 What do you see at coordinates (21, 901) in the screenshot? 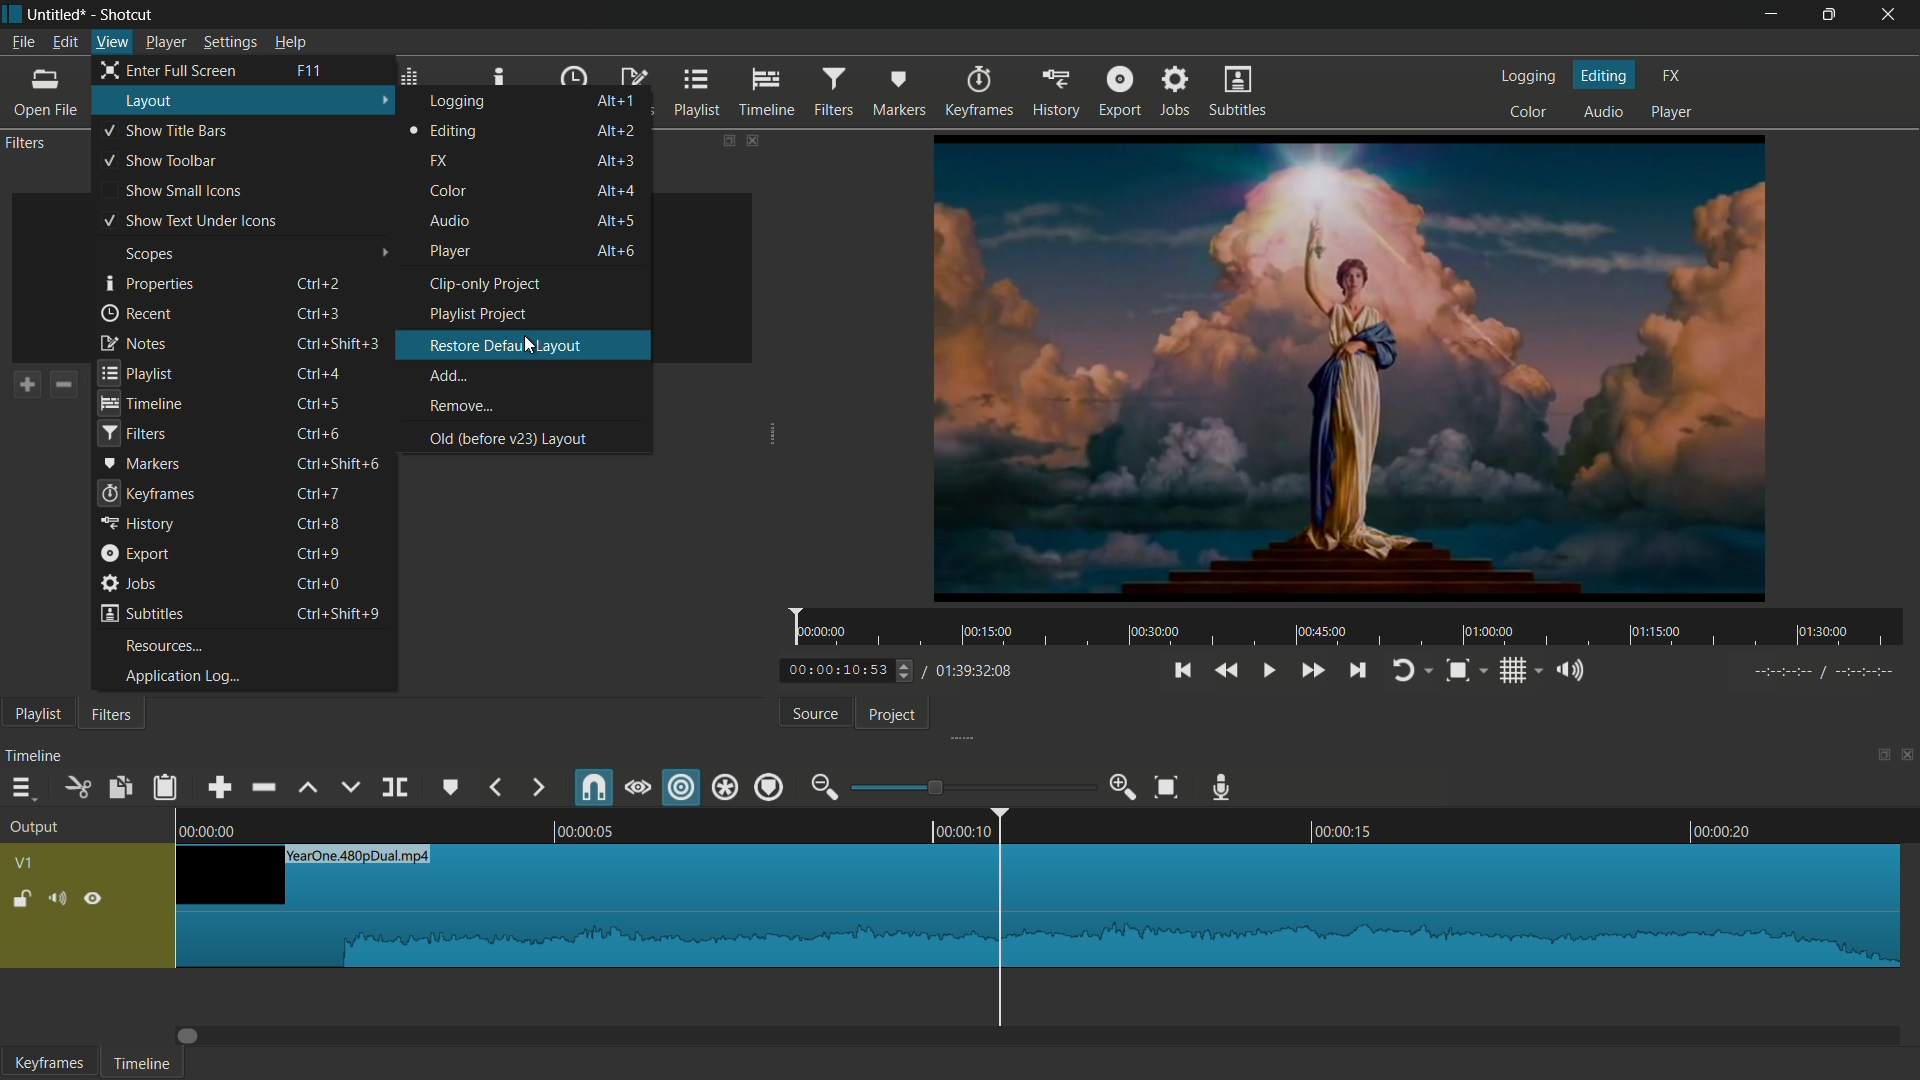
I see `lock` at bounding box center [21, 901].